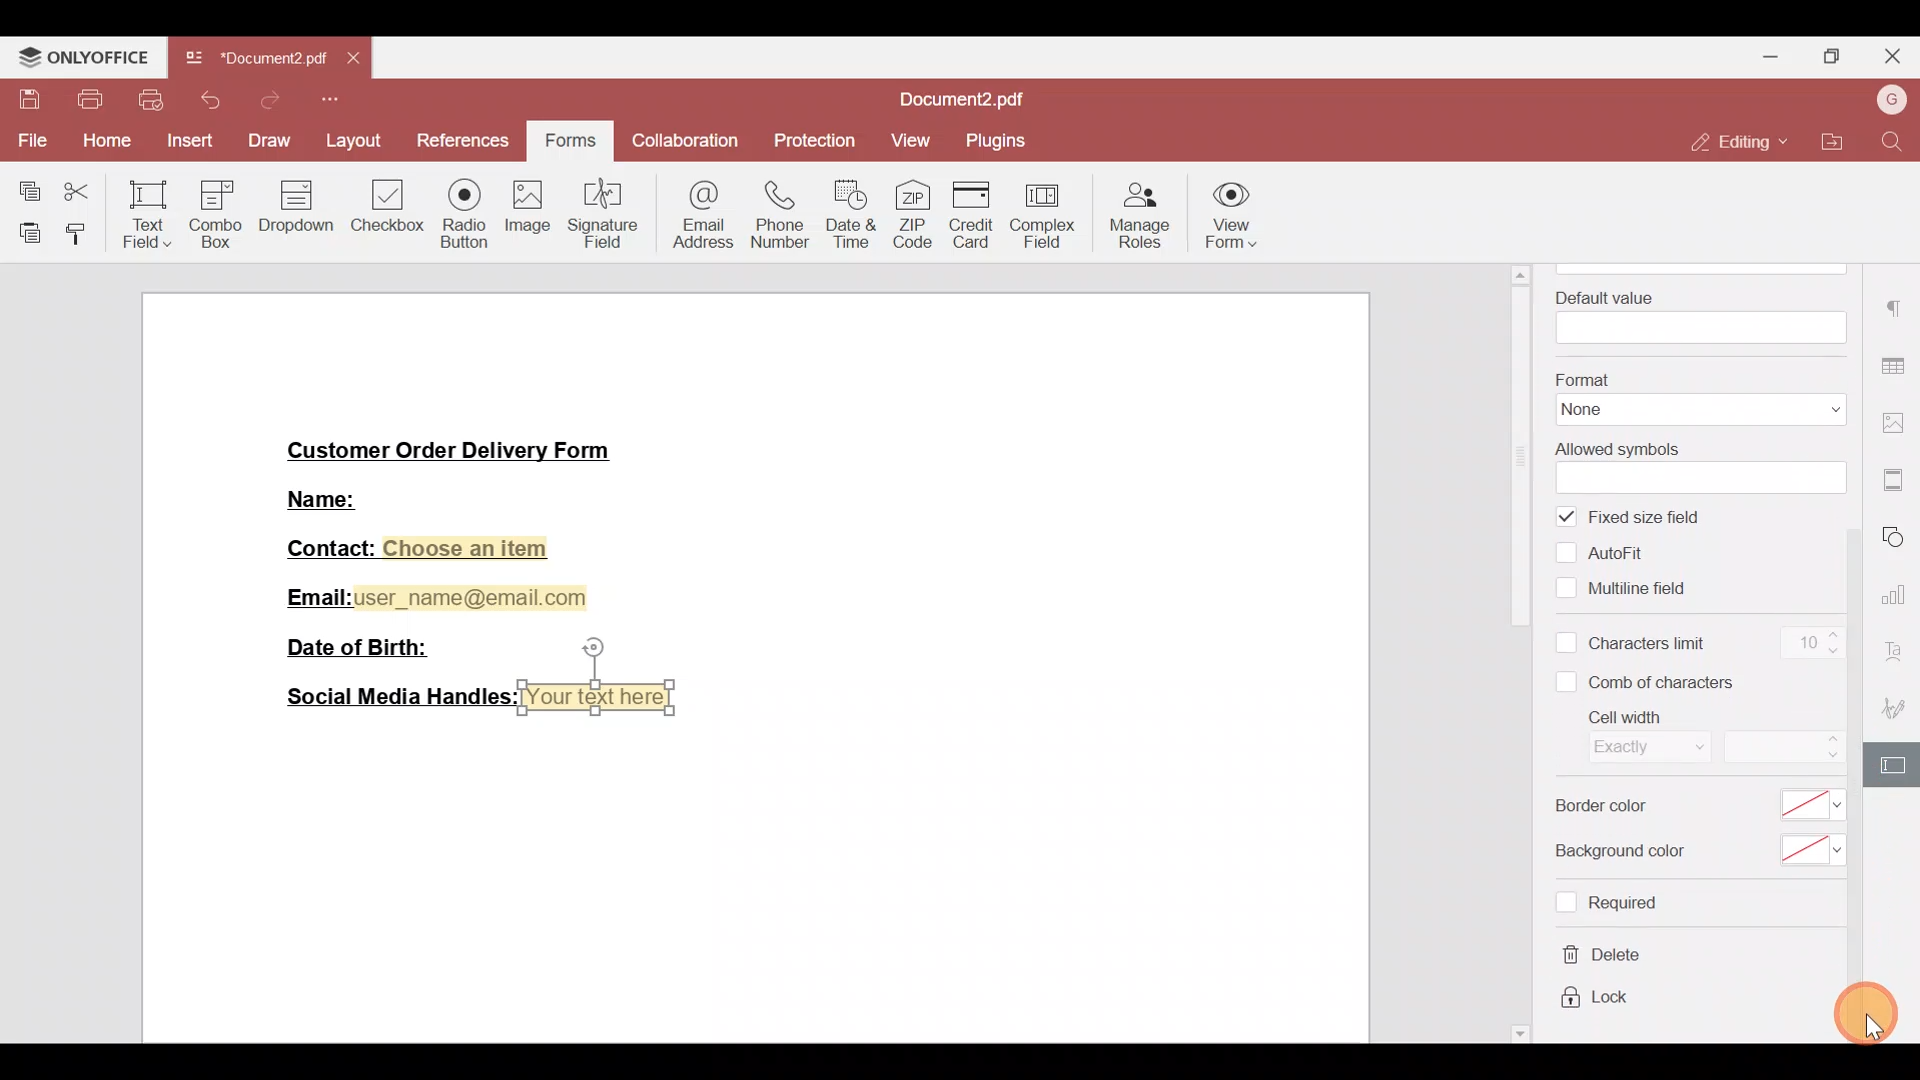  What do you see at coordinates (1900, 537) in the screenshot?
I see `Shapes settings` at bounding box center [1900, 537].